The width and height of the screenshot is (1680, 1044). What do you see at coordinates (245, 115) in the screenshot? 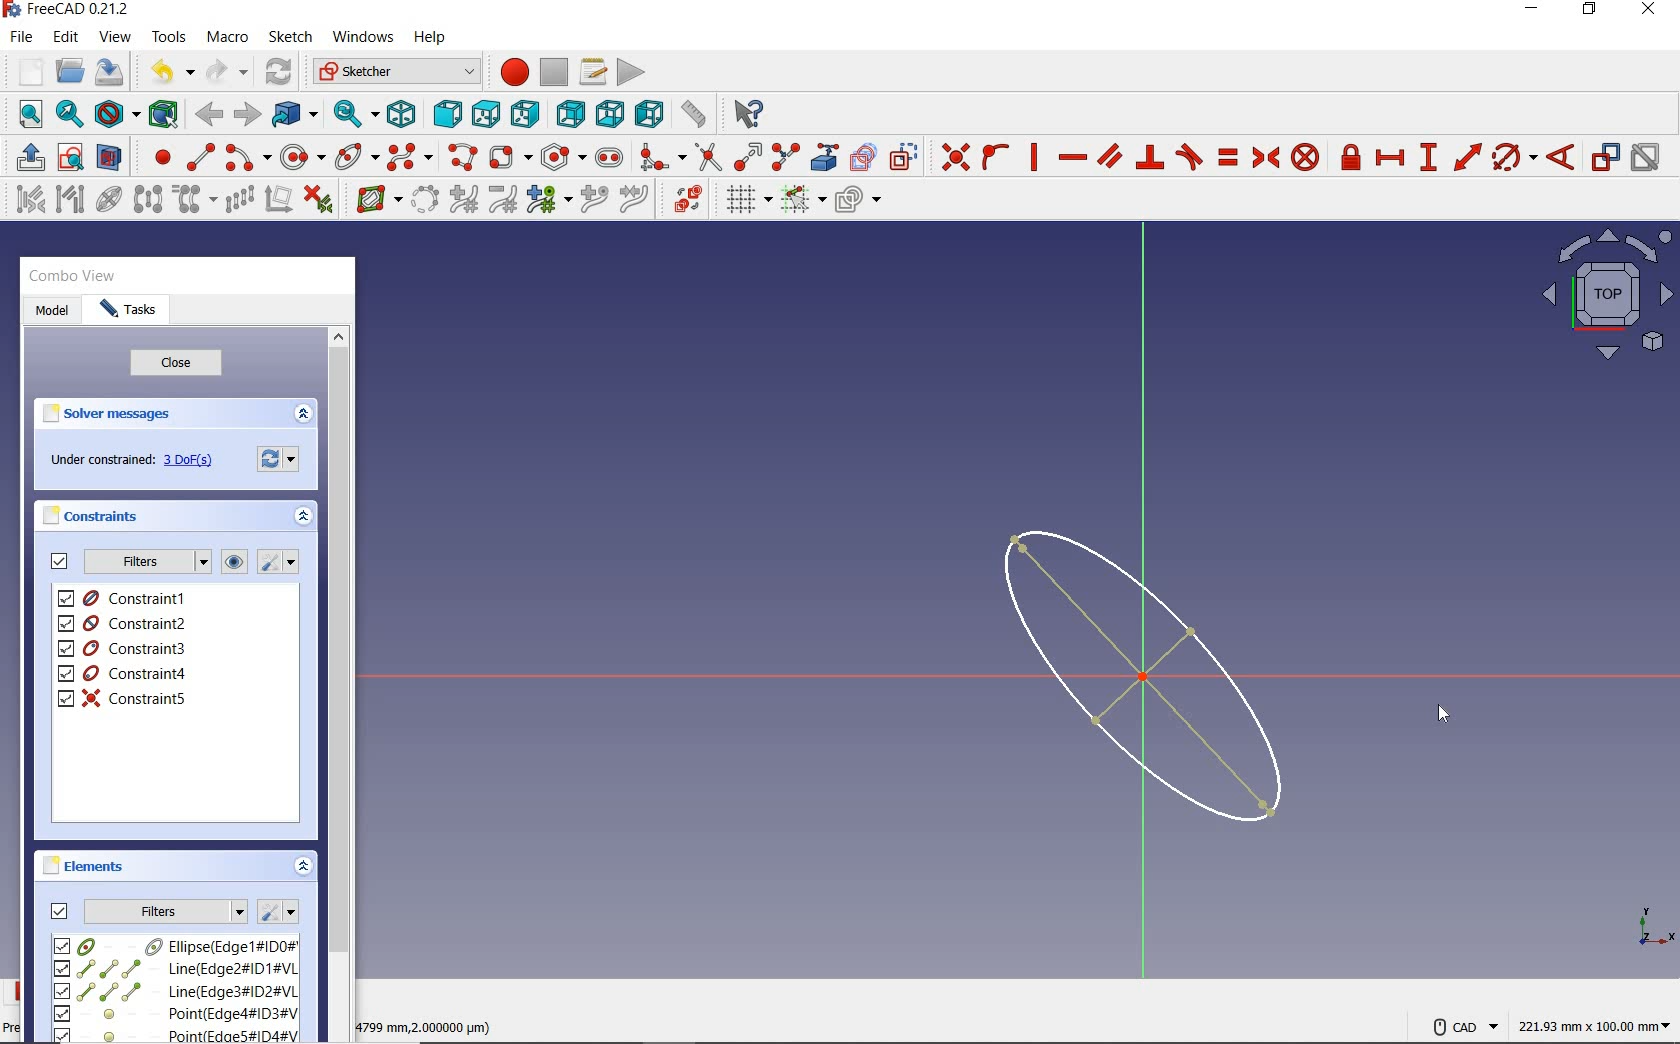
I see `forward` at bounding box center [245, 115].